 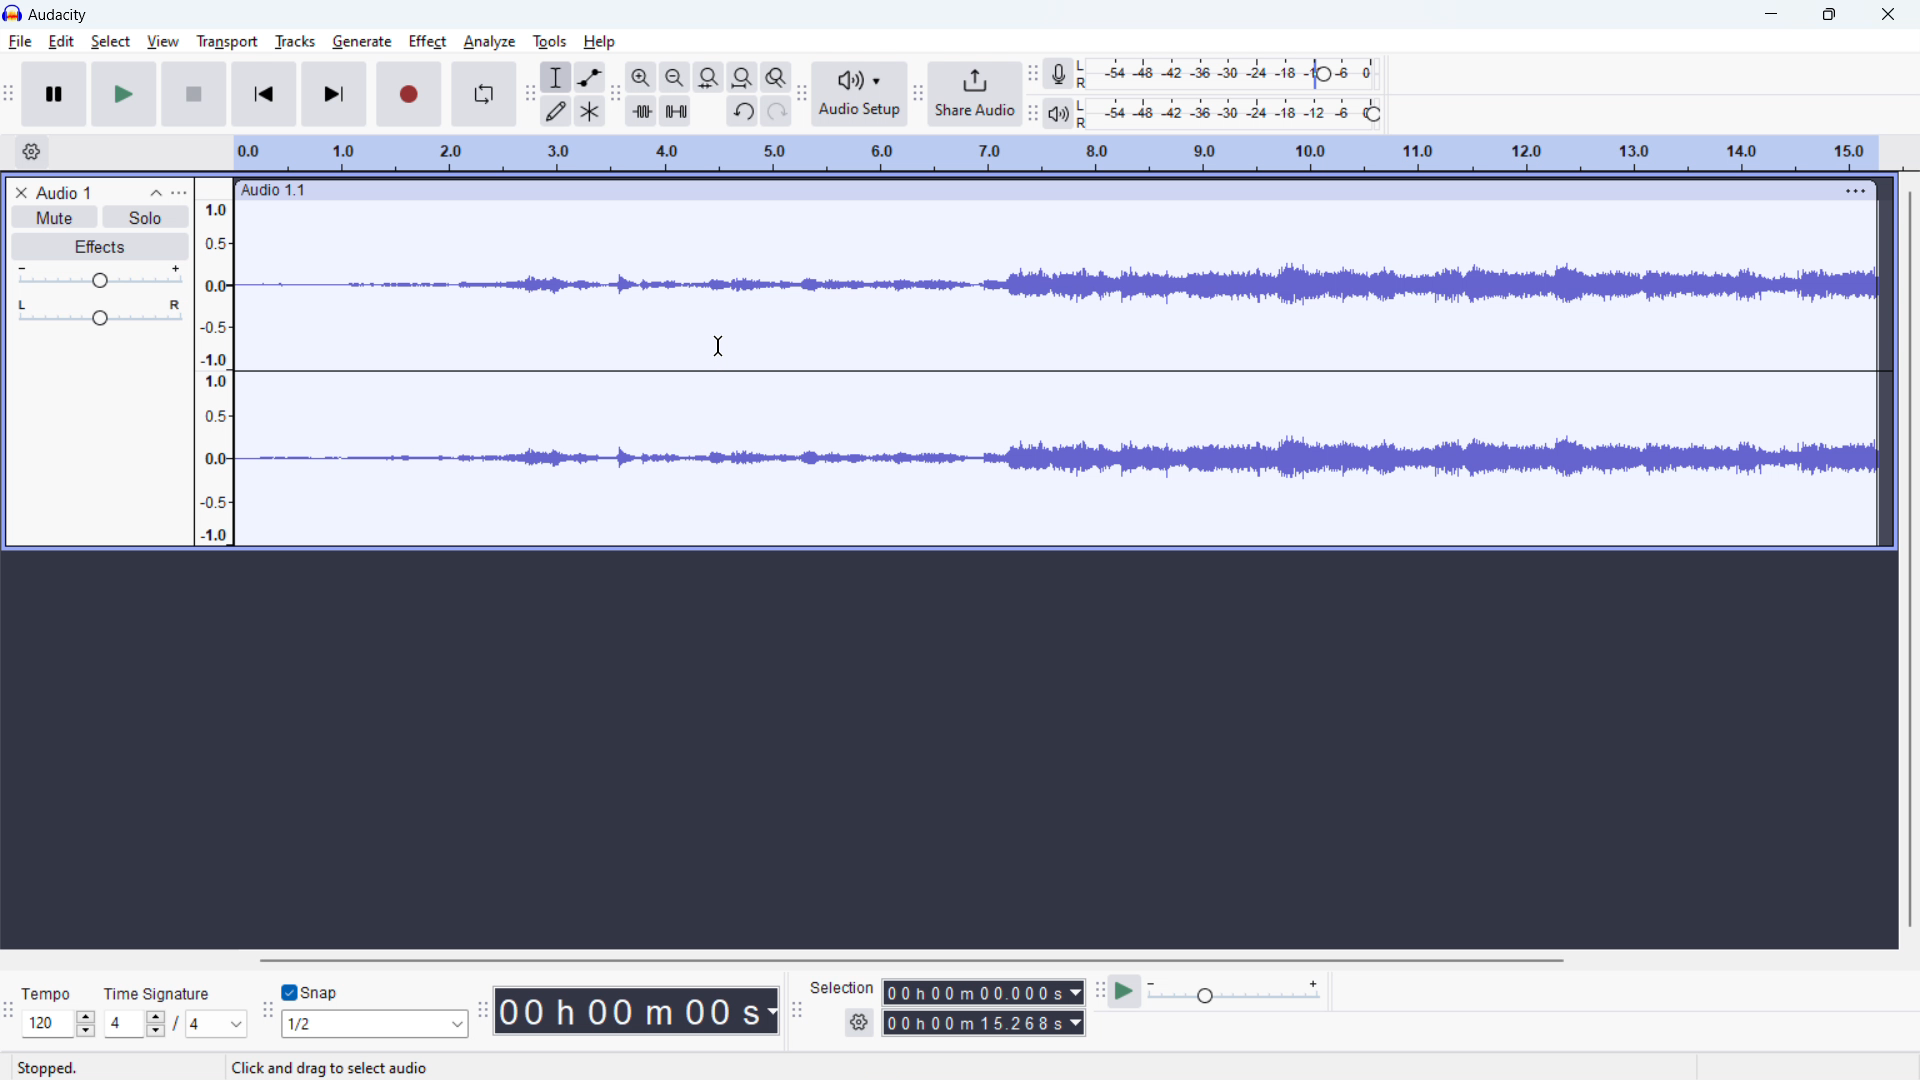 I want to click on title, so click(x=62, y=192).